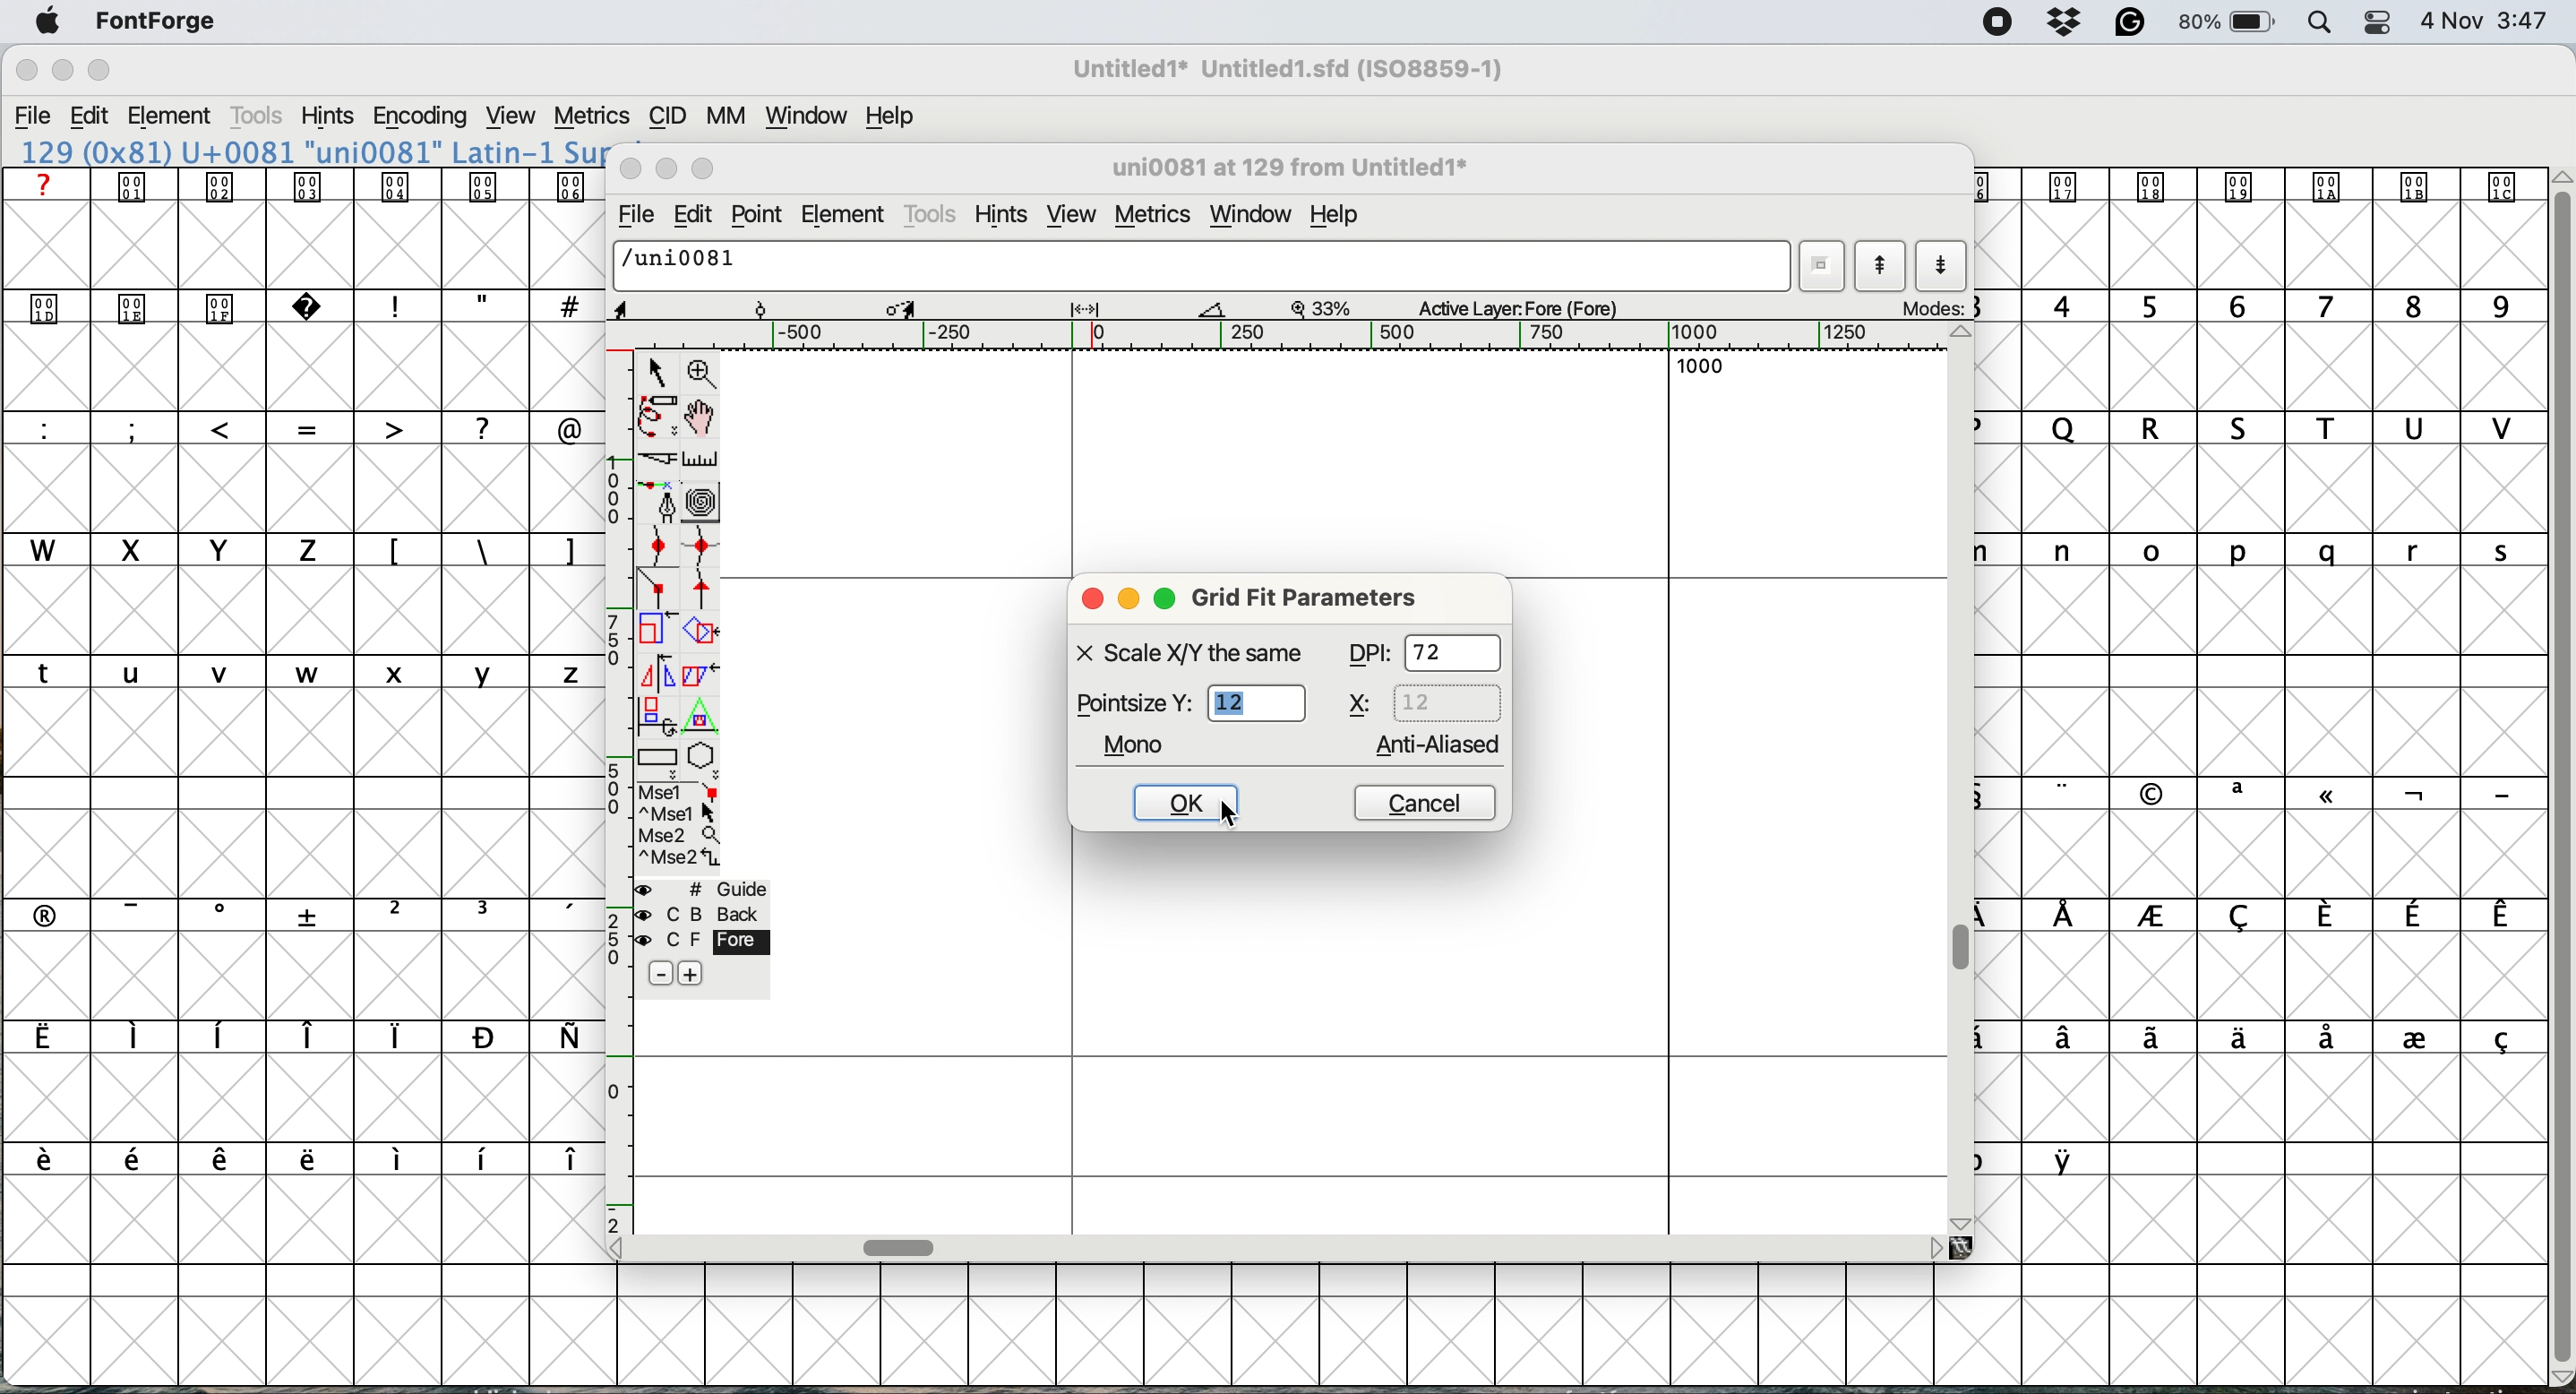 Image resolution: width=2576 pixels, height=1394 pixels. Describe the element at coordinates (660, 589) in the screenshot. I see `connector point` at that location.